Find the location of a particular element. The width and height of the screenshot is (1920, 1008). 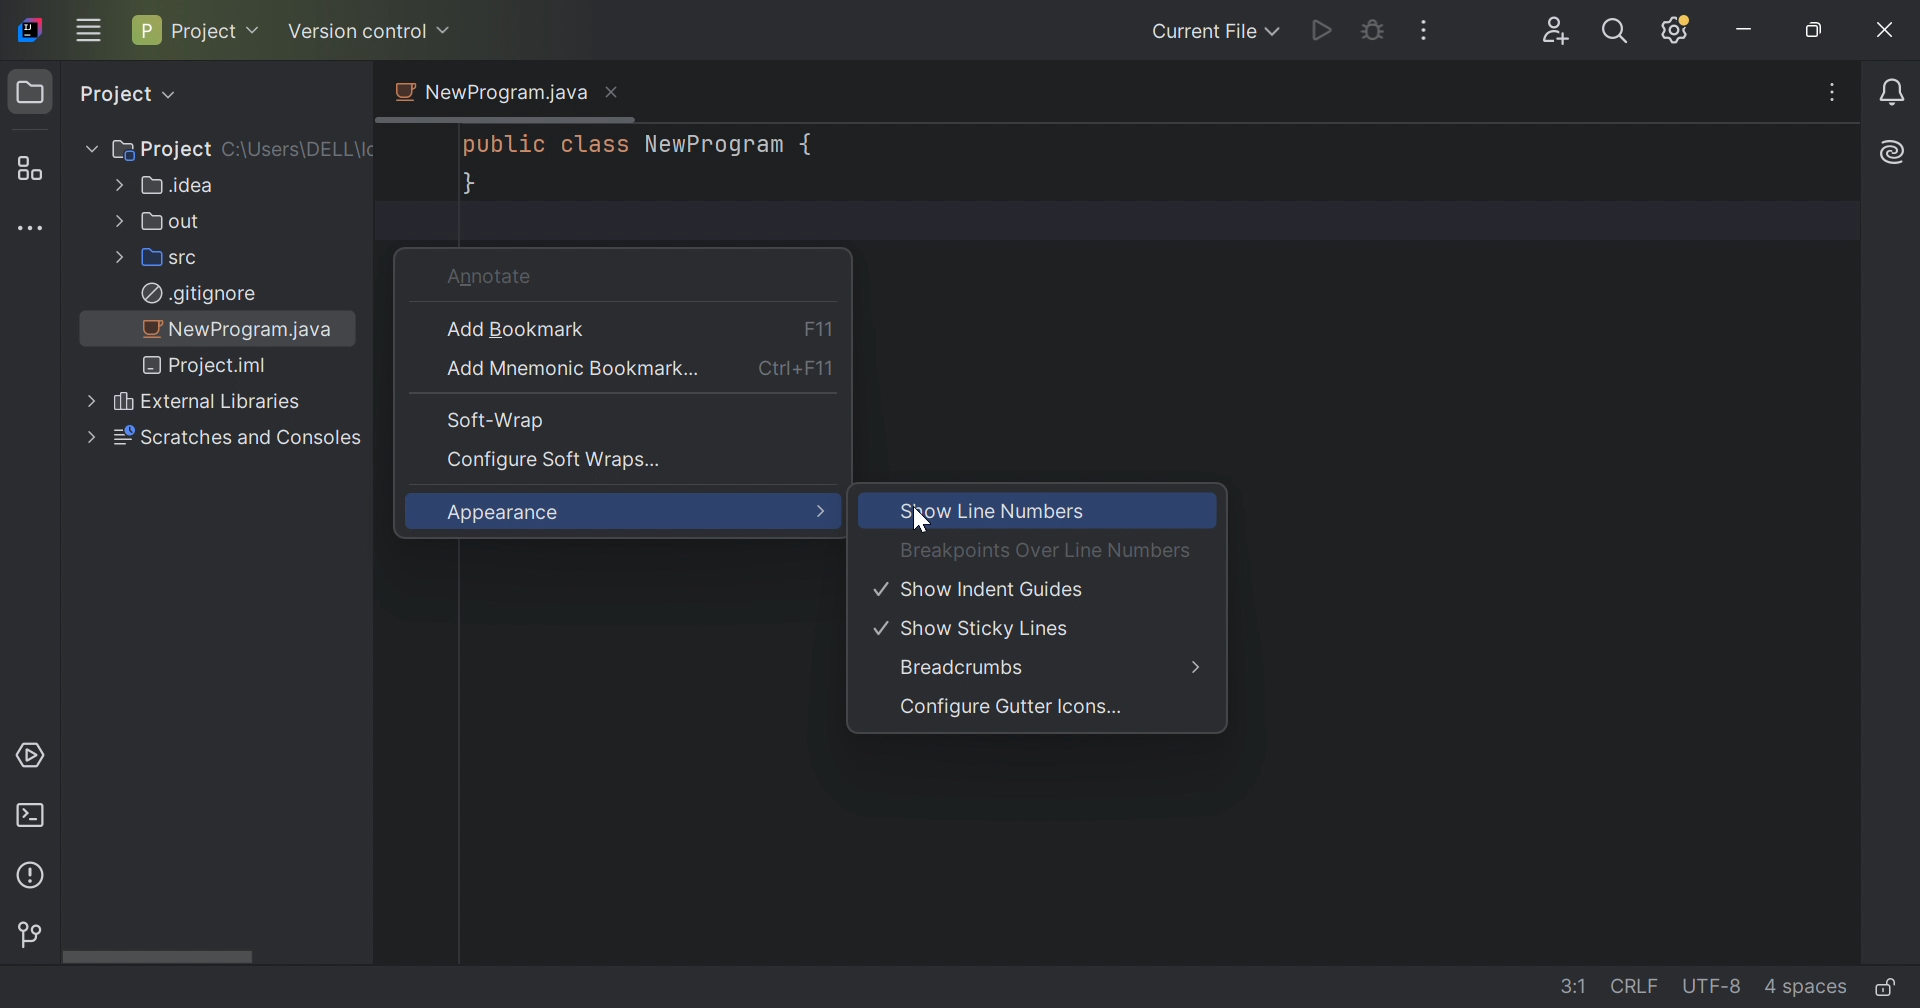

Close is located at coordinates (1882, 37).